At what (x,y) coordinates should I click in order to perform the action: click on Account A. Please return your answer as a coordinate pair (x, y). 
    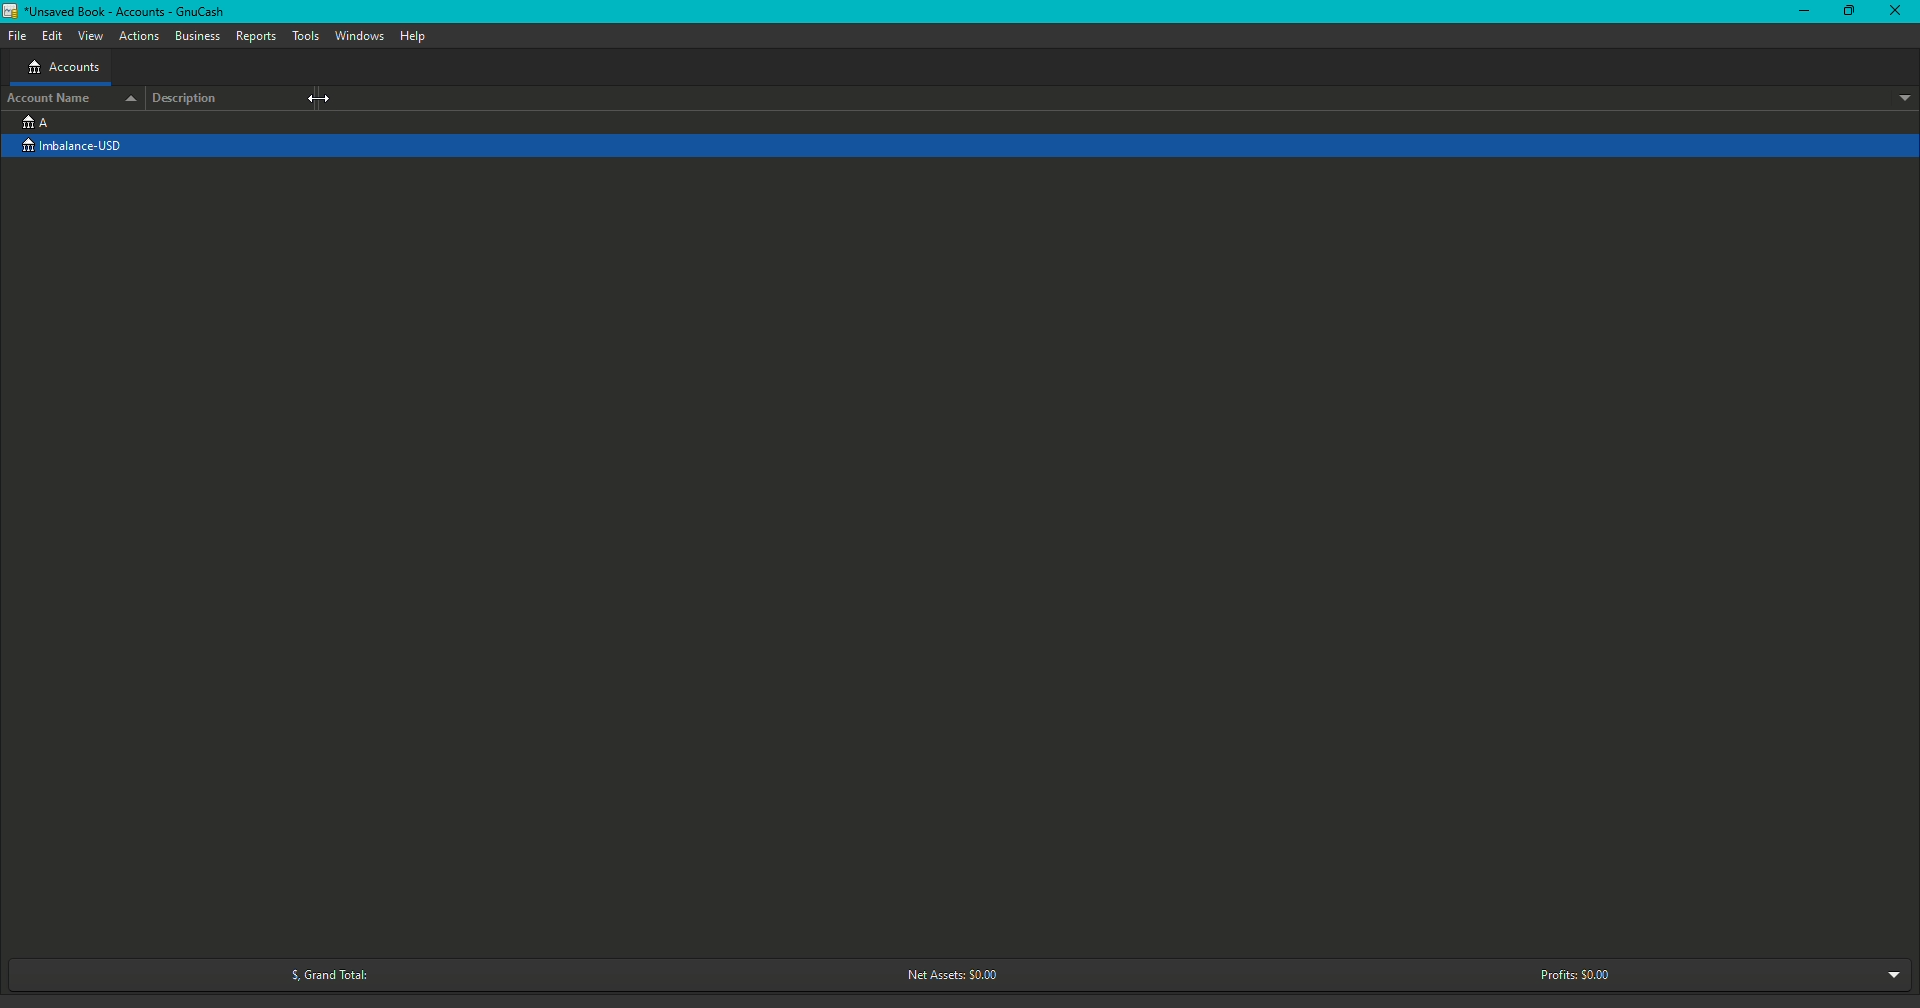
    Looking at the image, I should click on (35, 121).